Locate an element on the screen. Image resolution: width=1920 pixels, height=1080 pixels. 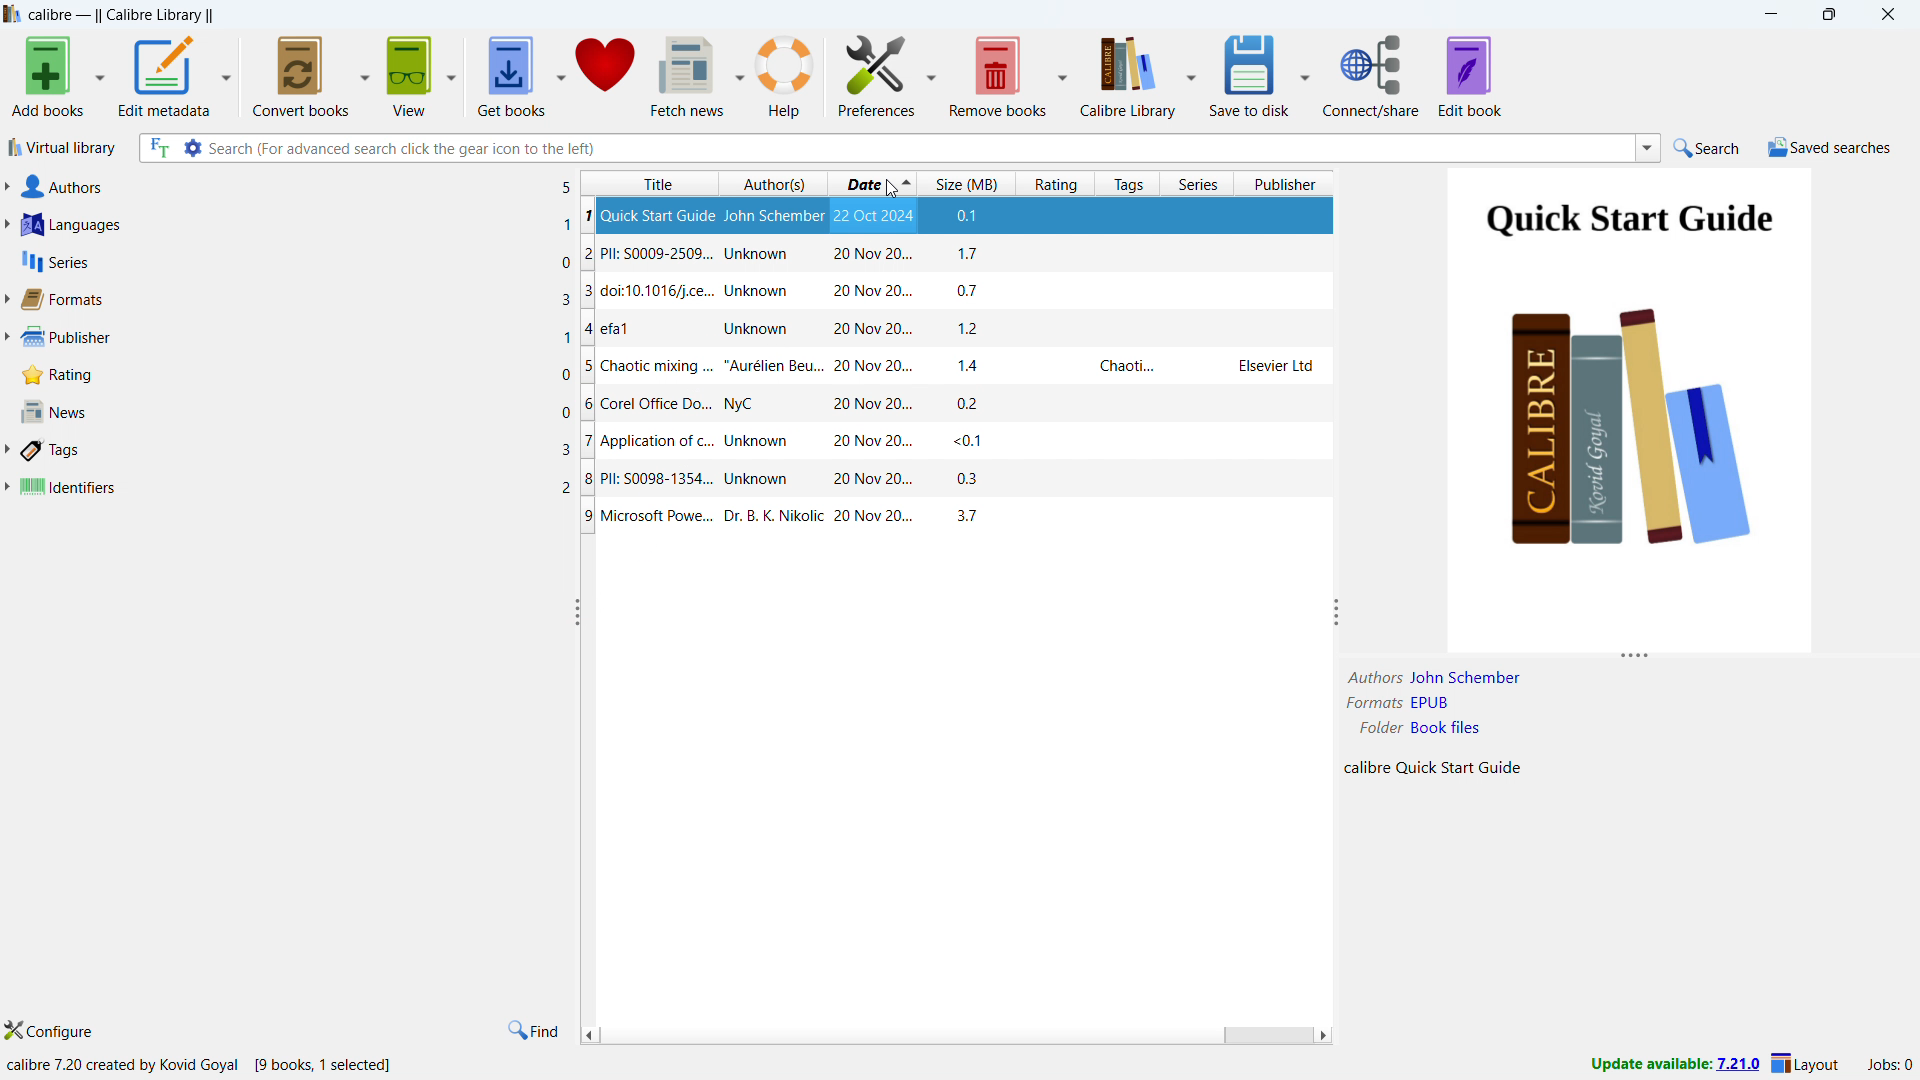
news is located at coordinates (295, 412).